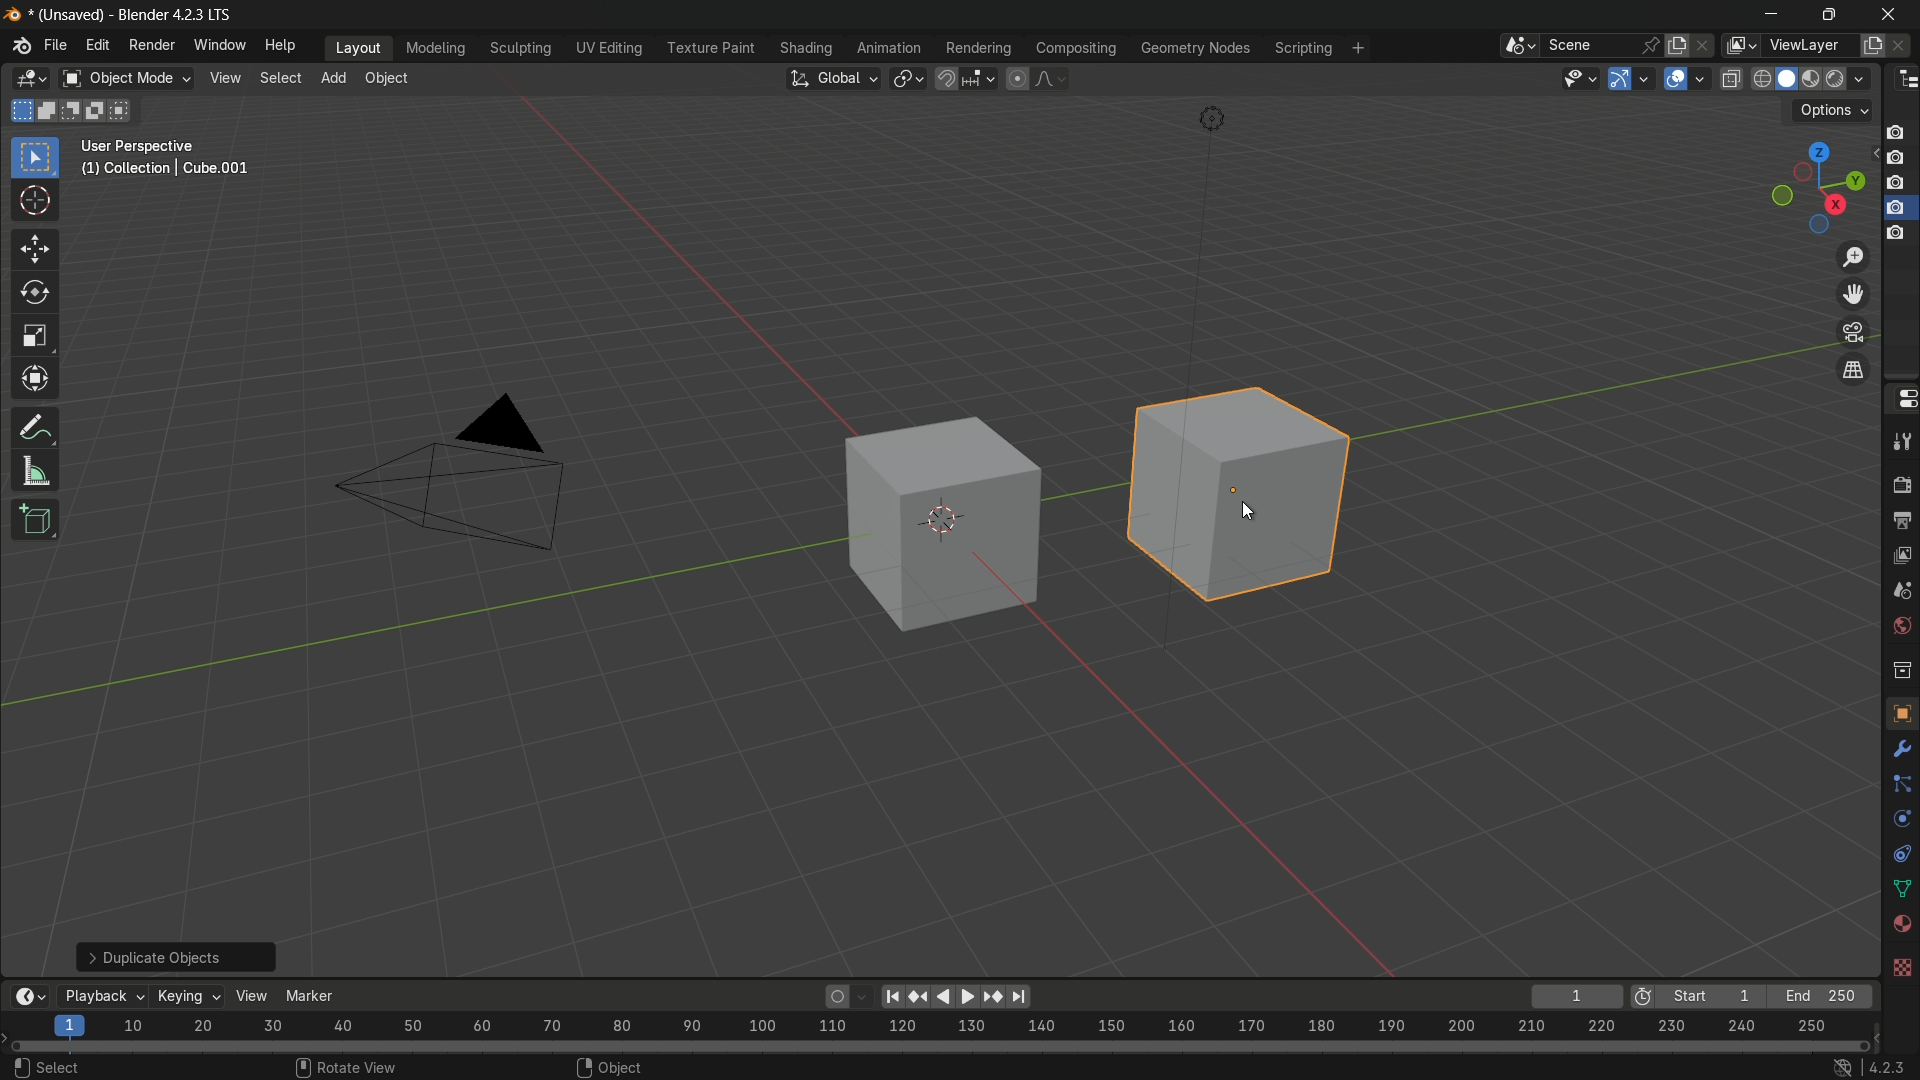  Describe the element at coordinates (1897, 160) in the screenshot. I see `Icon2` at that location.